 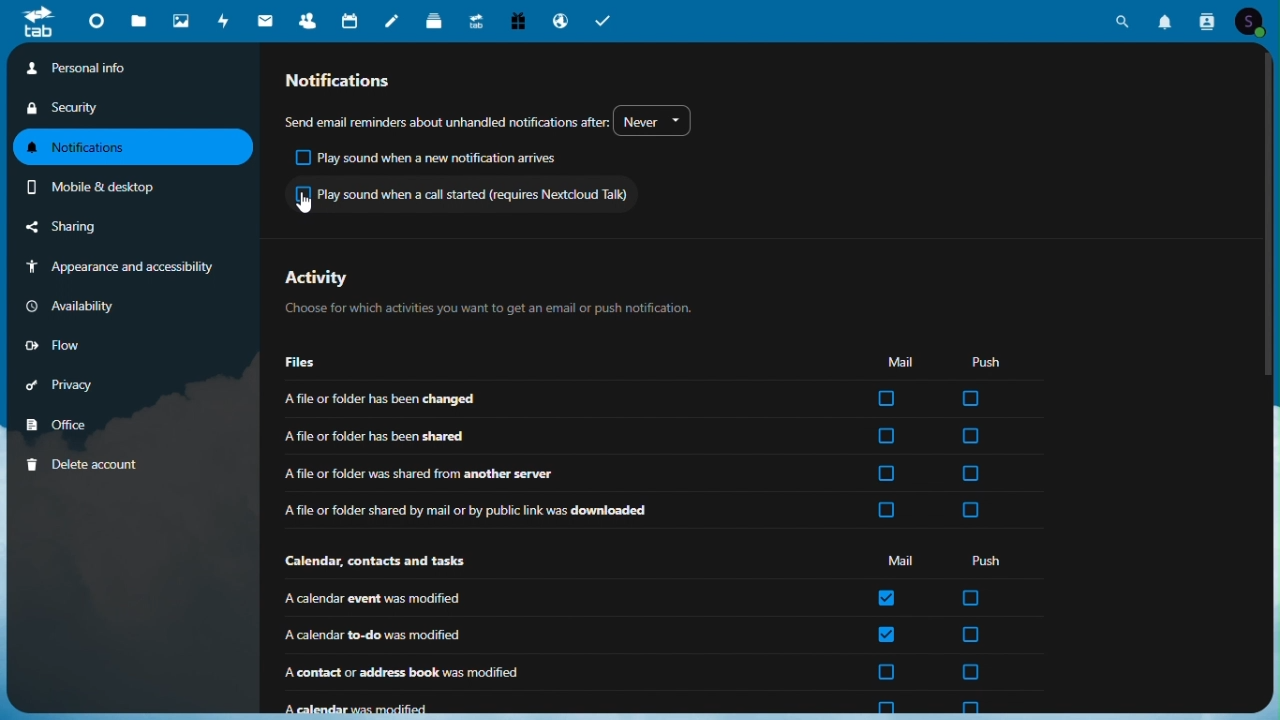 What do you see at coordinates (73, 304) in the screenshot?
I see `Availability` at bounding box center [73, 304].